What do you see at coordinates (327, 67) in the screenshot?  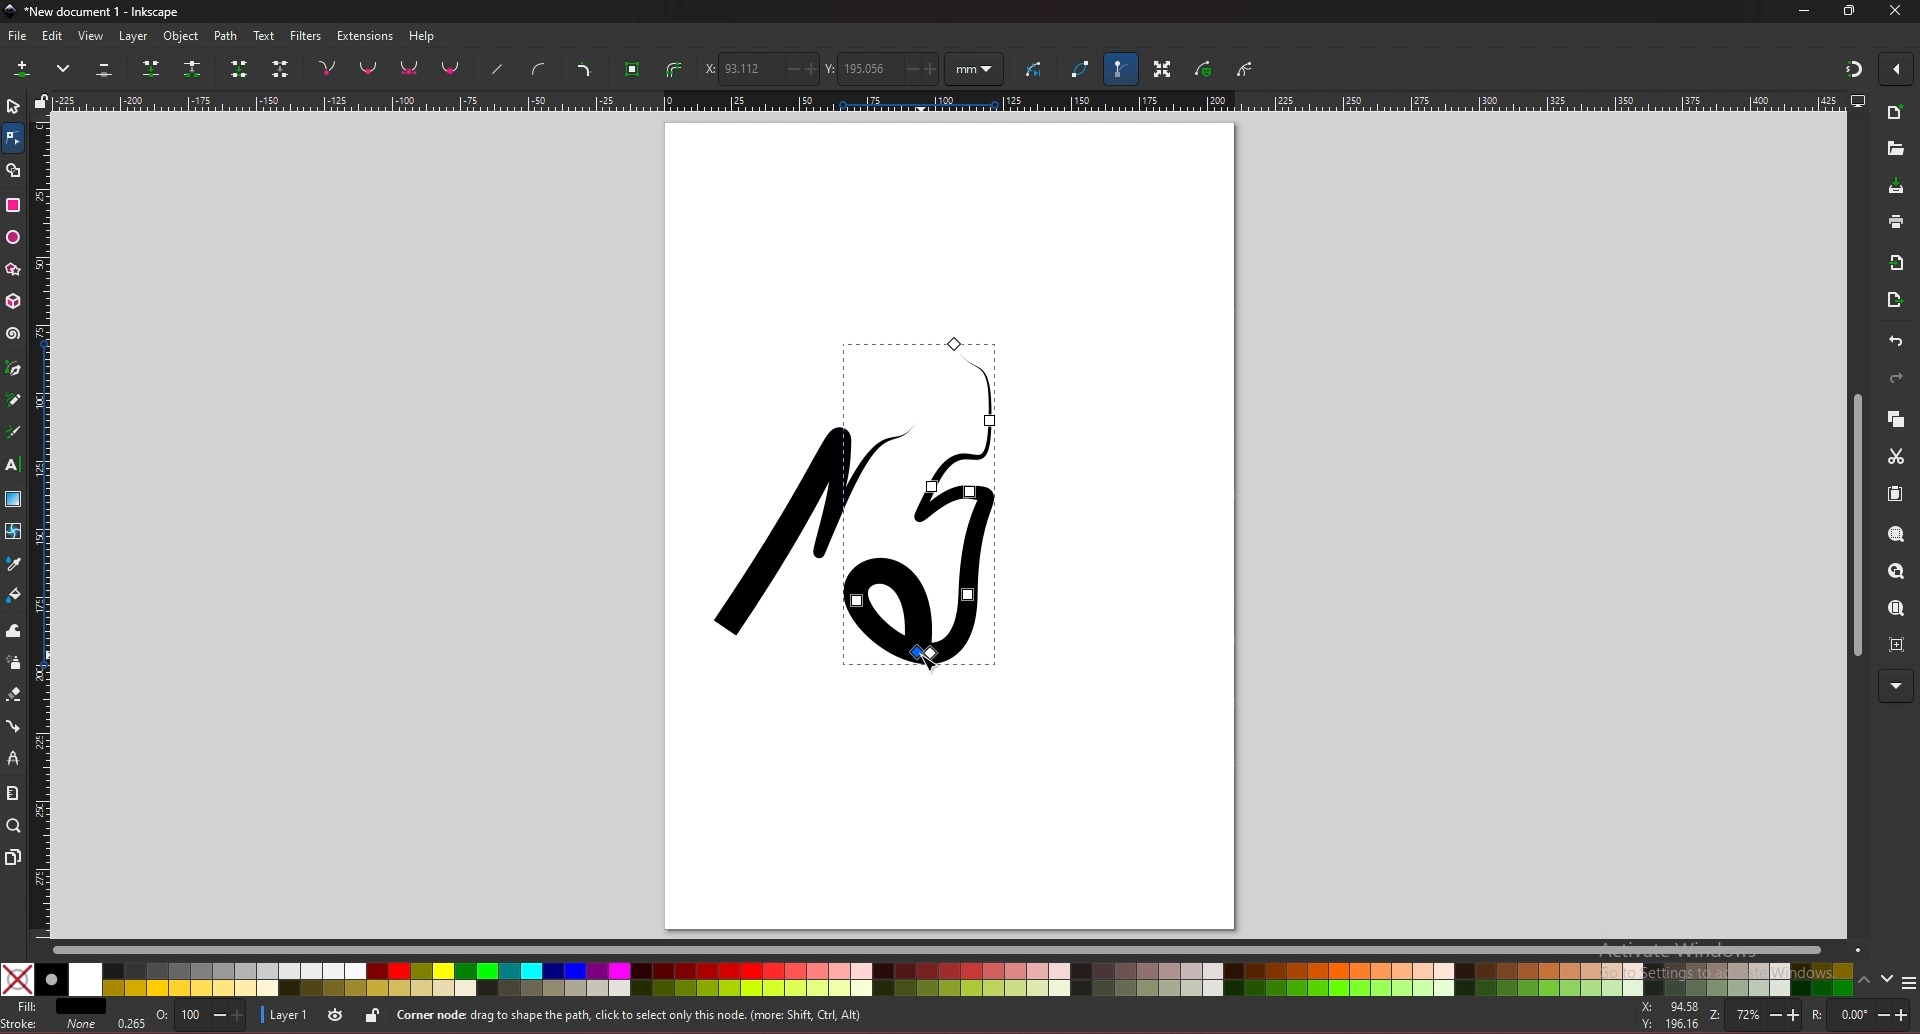 I see `node corner` at bounding box center [327, 67].